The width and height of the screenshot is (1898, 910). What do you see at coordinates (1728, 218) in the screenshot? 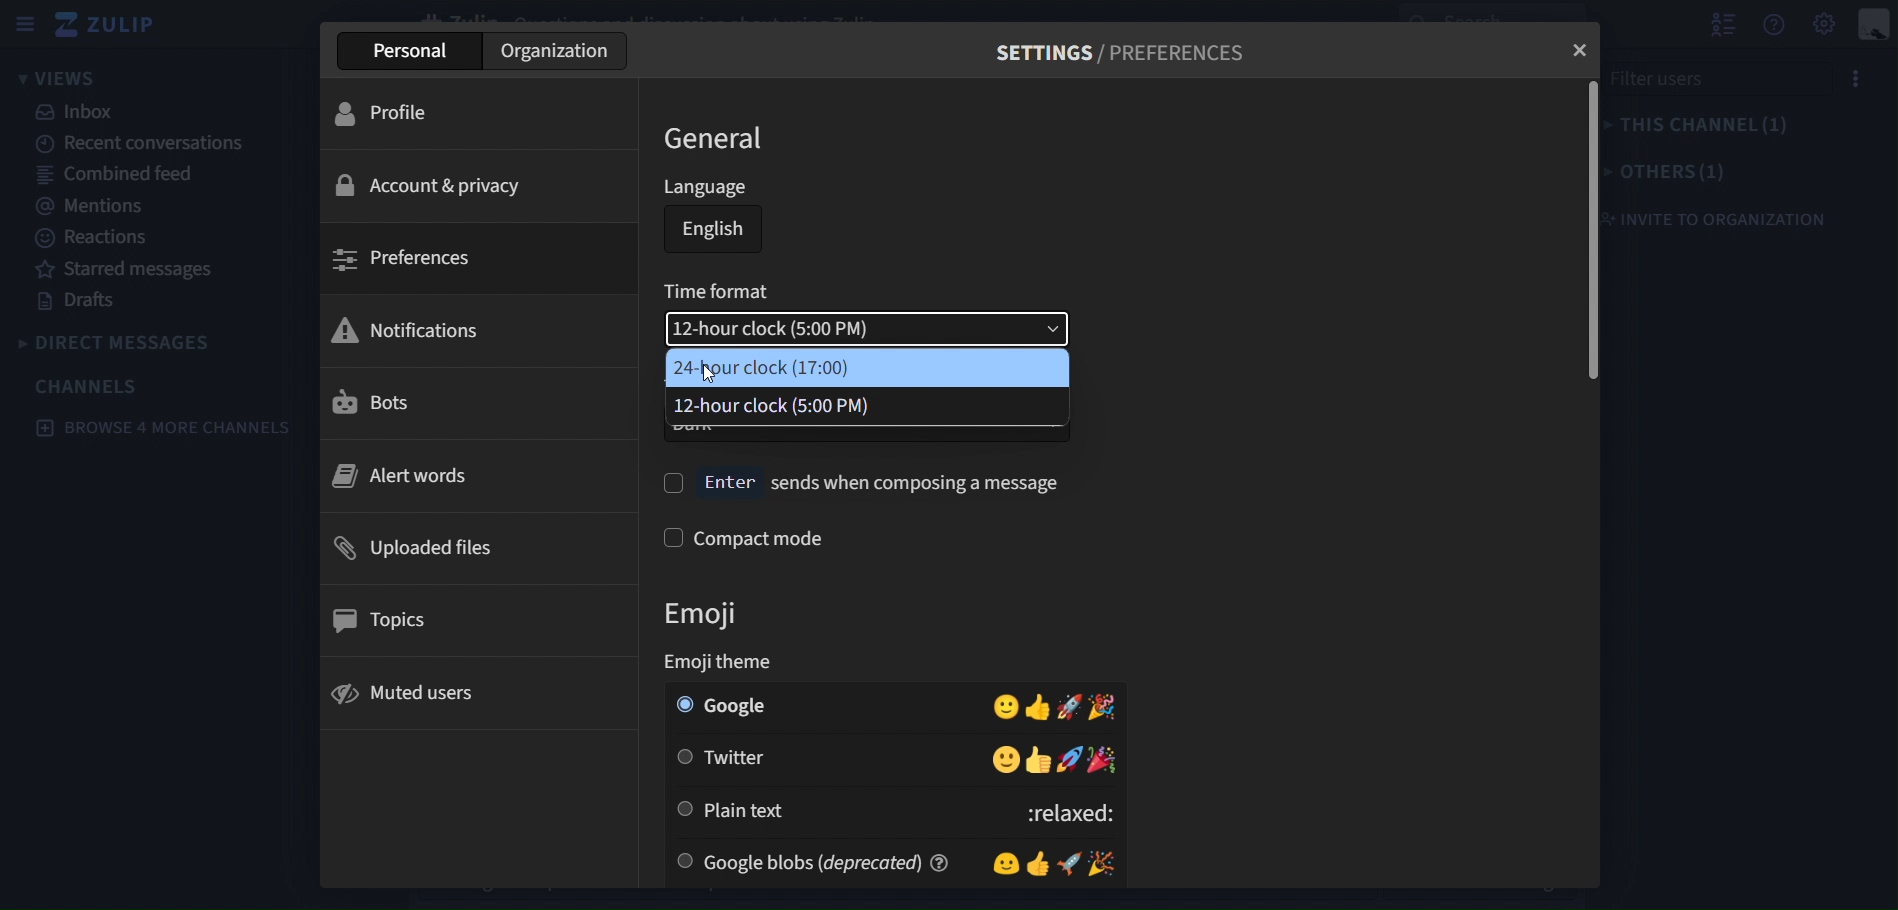
I see `invite to organization` at bounding box center [1728, 218].